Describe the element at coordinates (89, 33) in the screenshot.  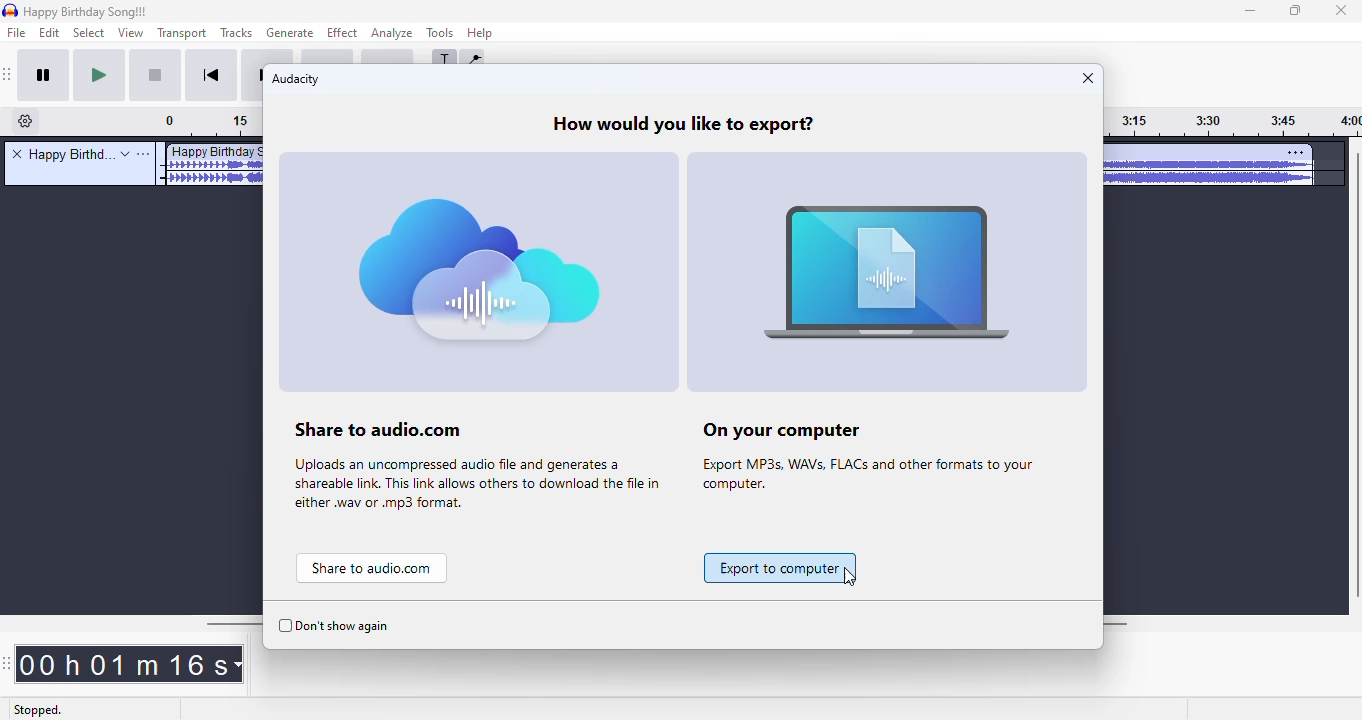
I see `select` at that location.